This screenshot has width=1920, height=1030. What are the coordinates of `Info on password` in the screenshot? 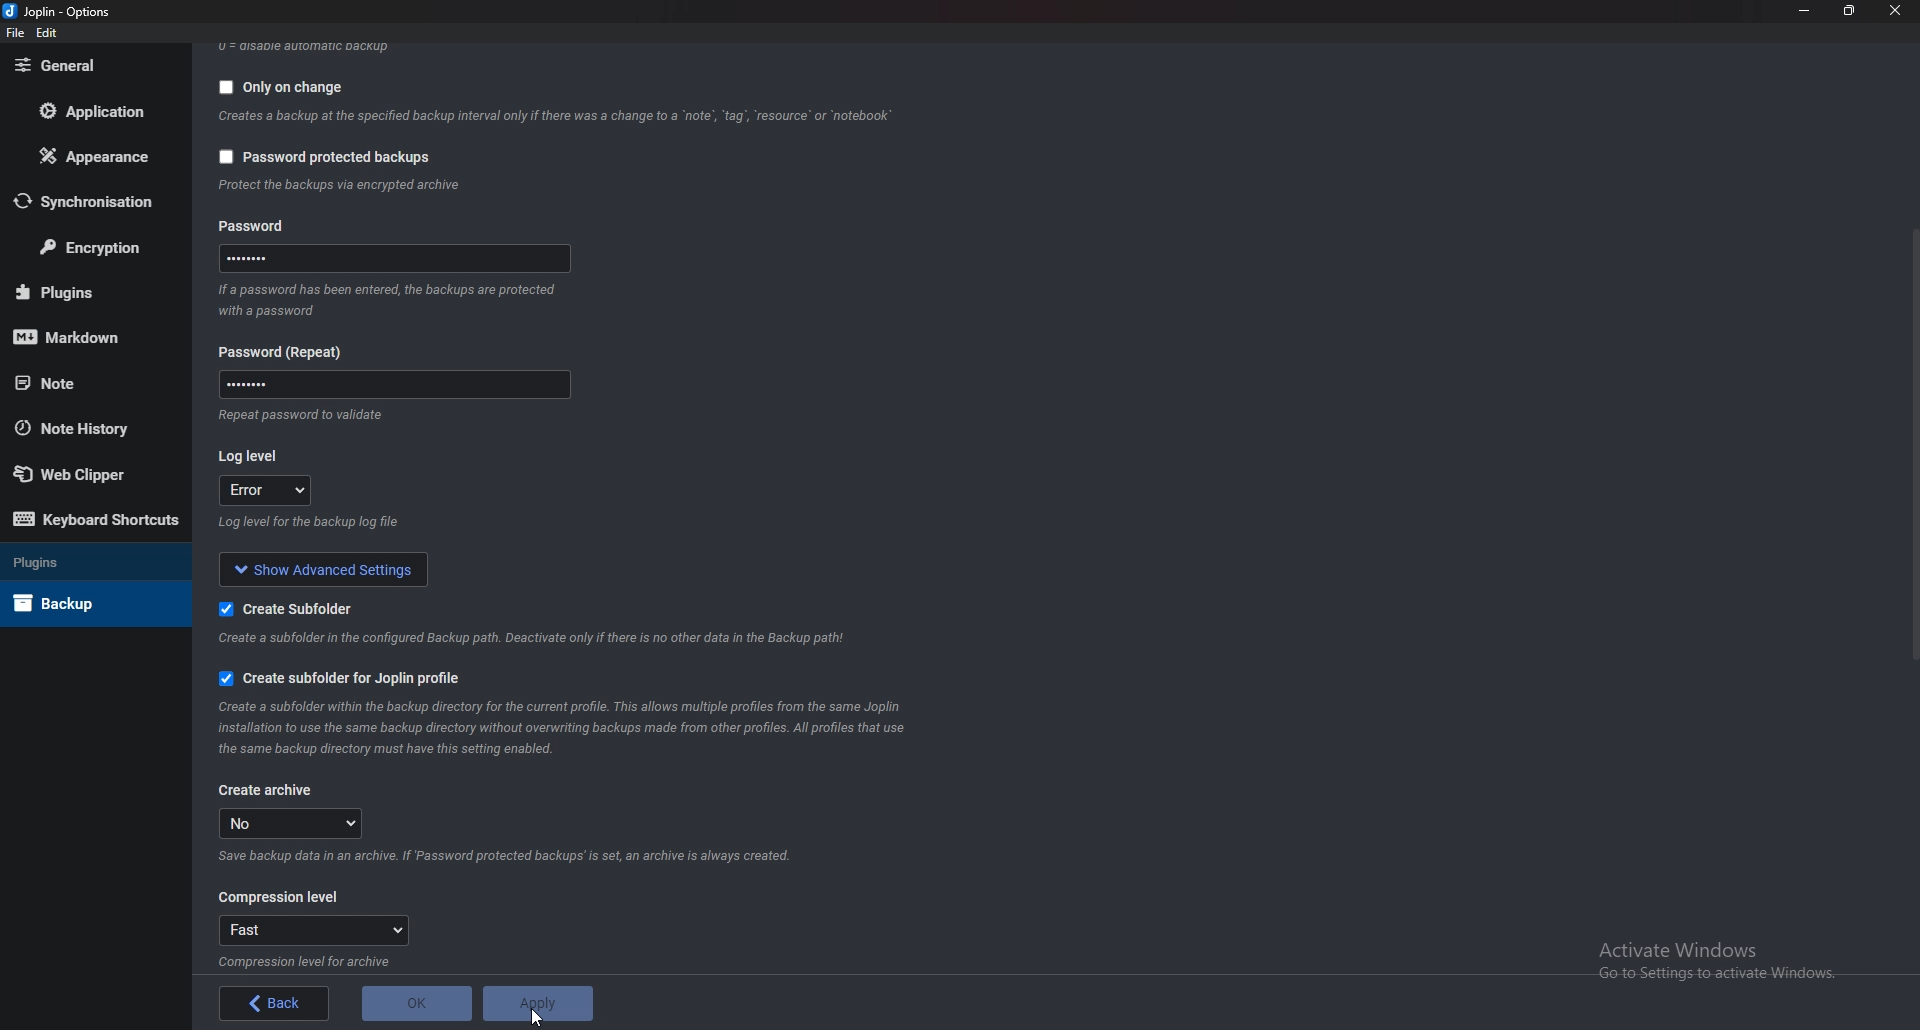 It's located at (308, 419).